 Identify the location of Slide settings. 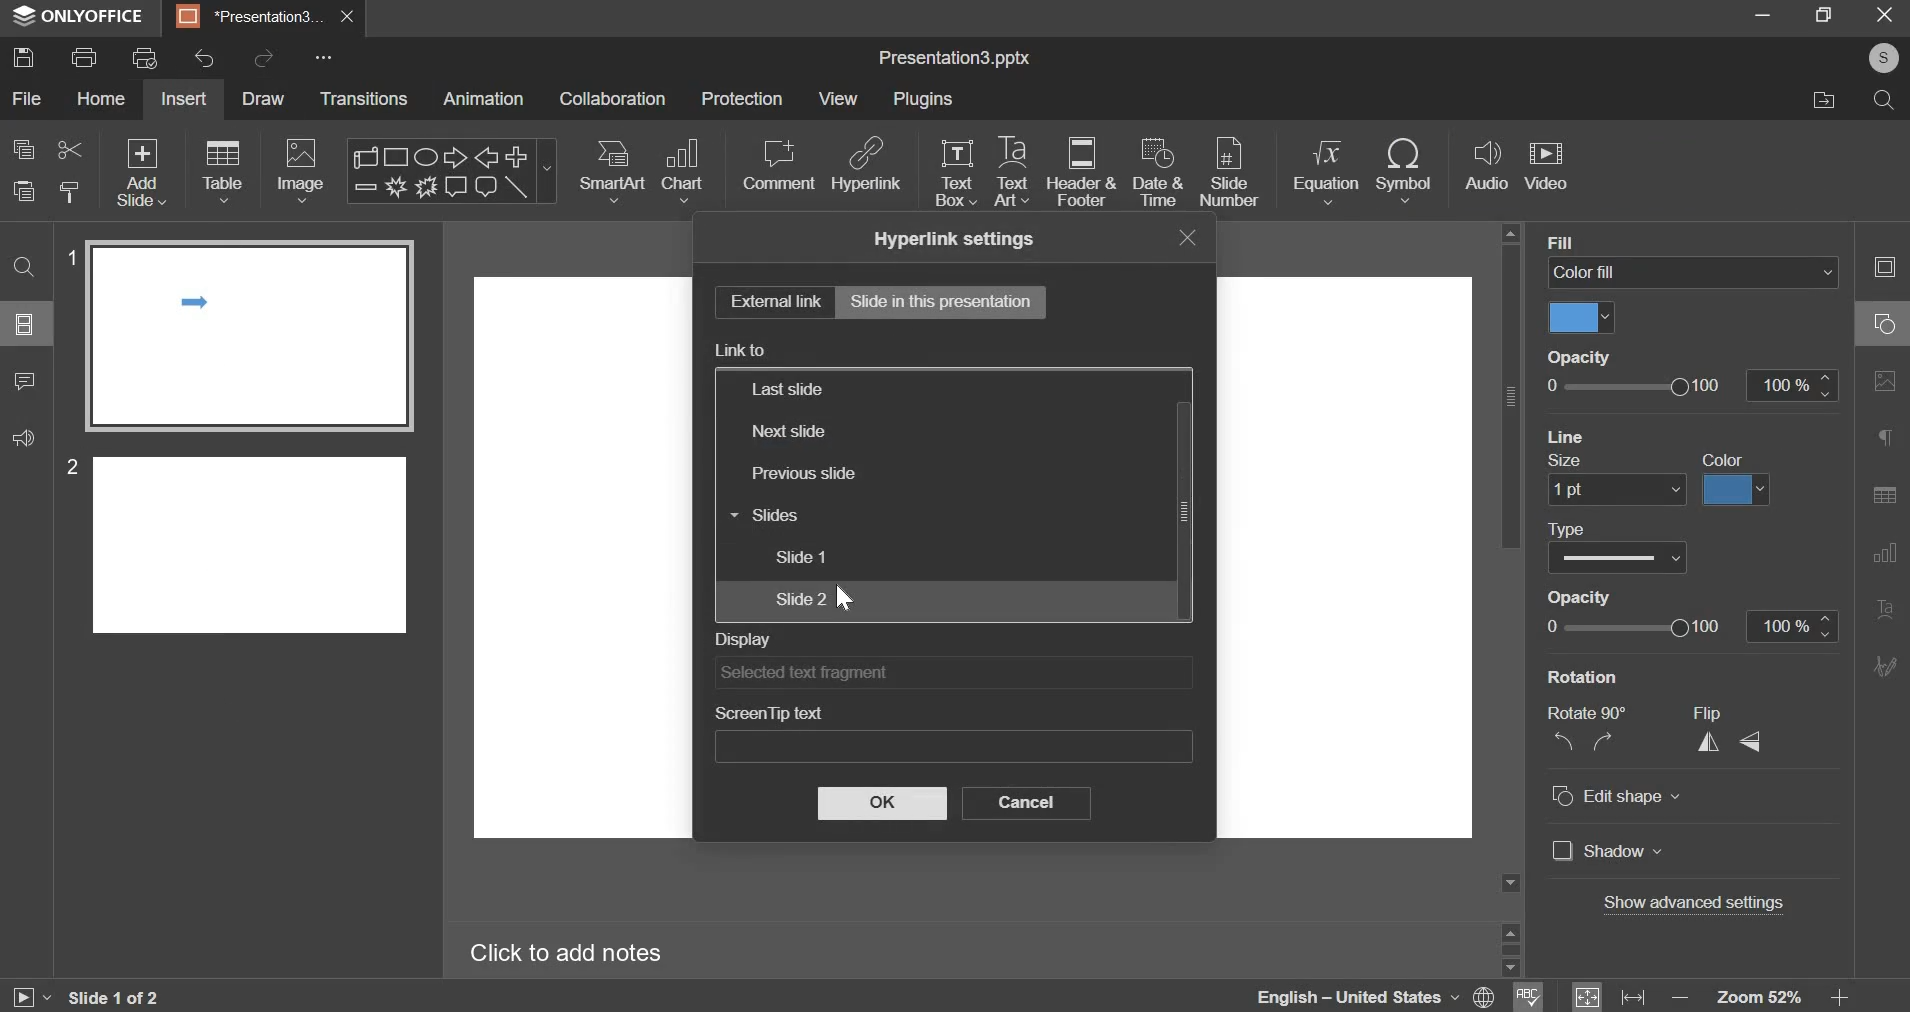
(1883, 266).